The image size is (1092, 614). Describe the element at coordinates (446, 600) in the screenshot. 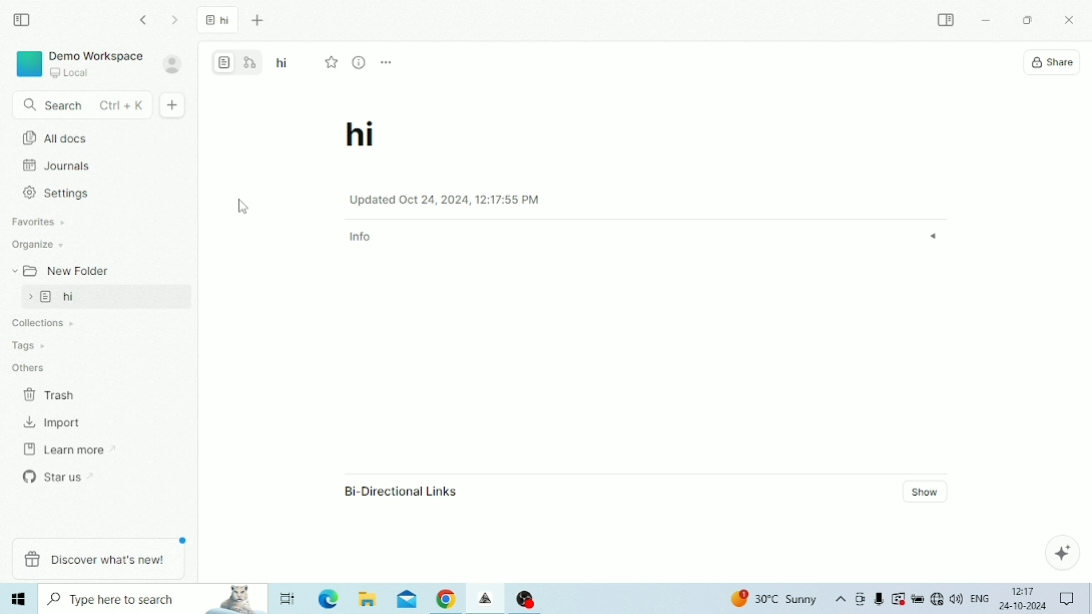

I see `Google Chrome` at that location.